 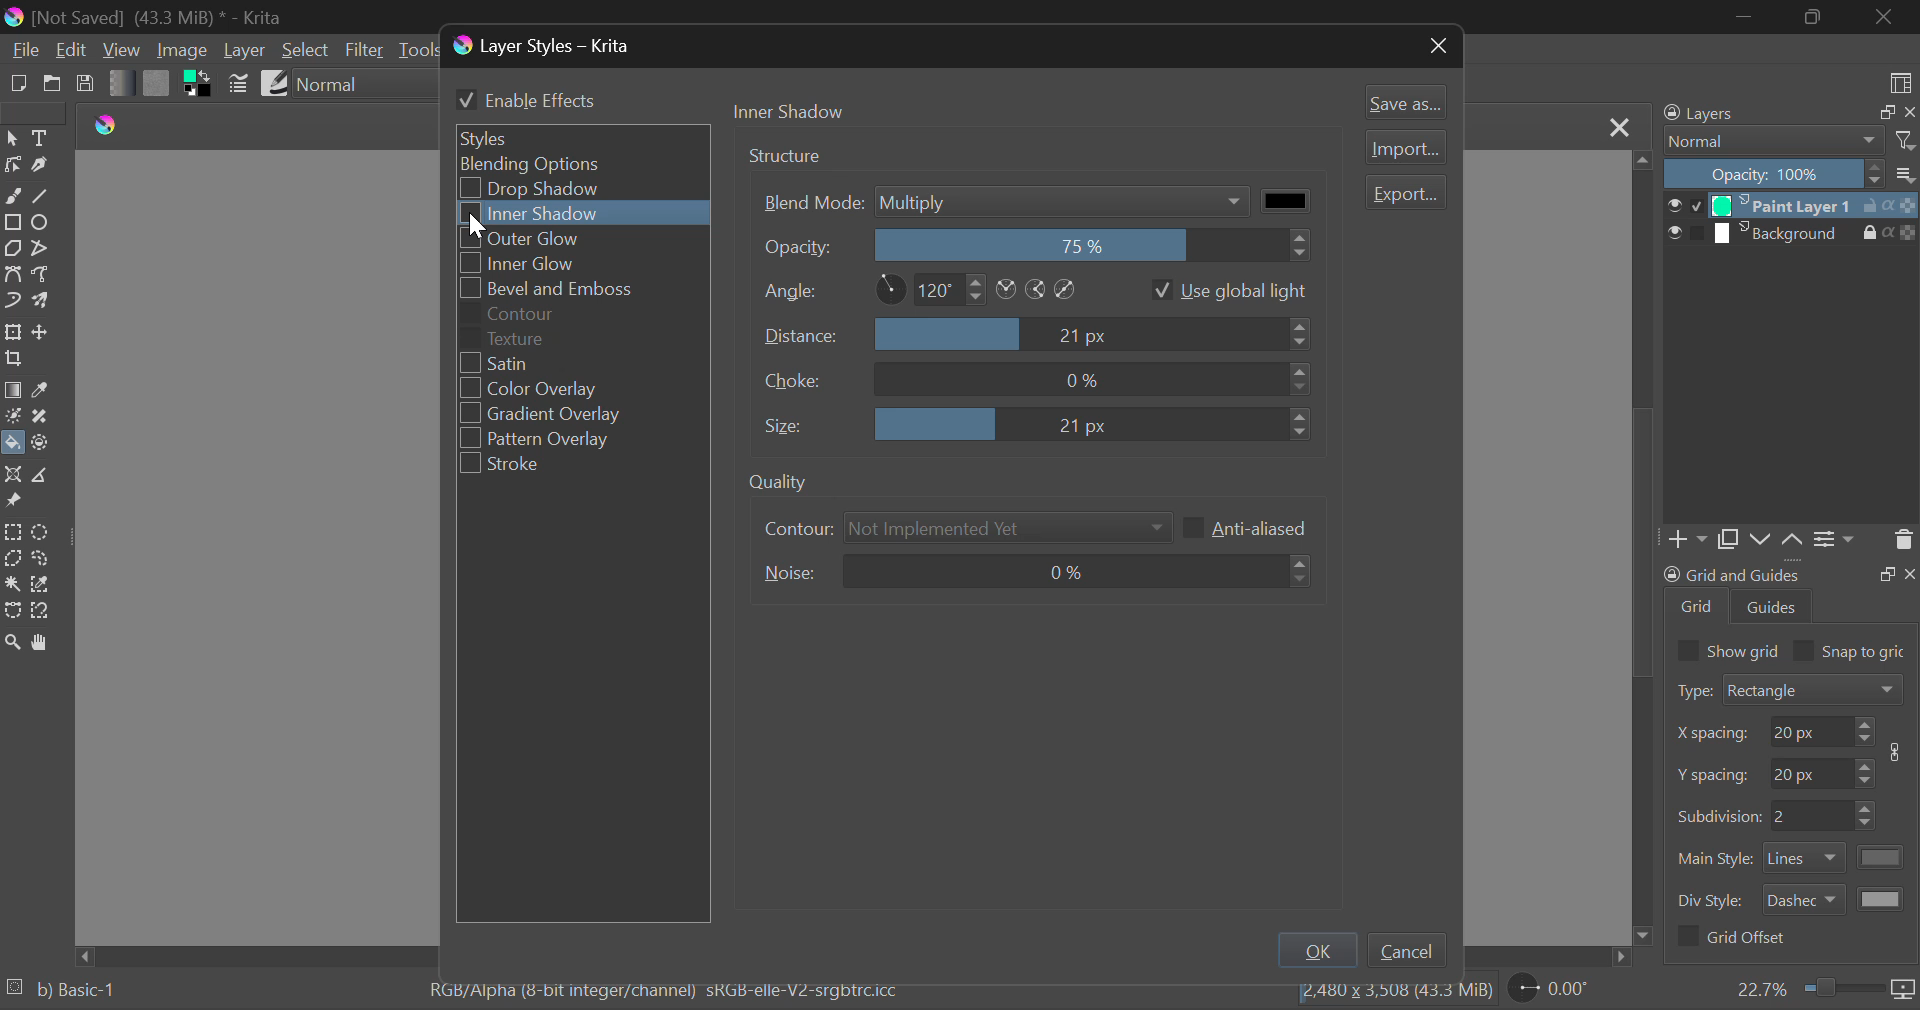 I want to click on b) Basic-1, so click(x=84, y=991).